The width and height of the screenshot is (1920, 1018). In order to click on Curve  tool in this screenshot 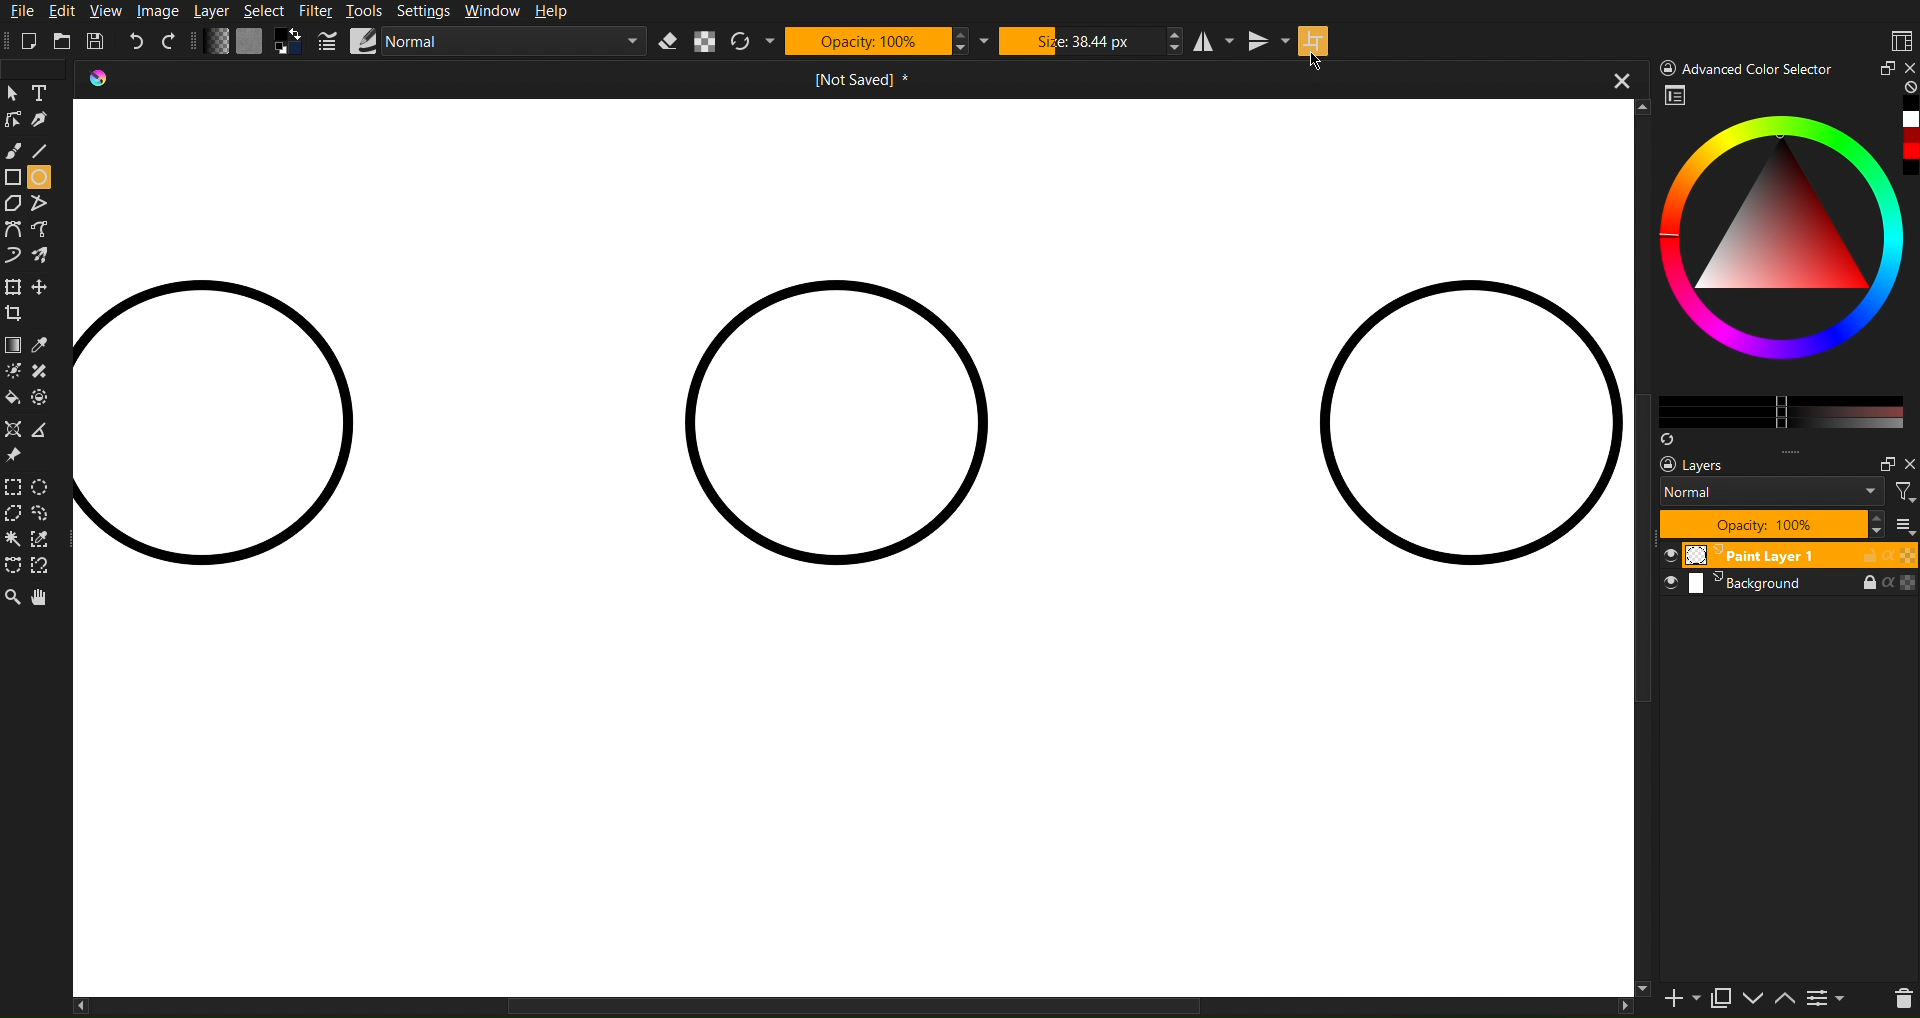, I will do `click(44, 231)`.